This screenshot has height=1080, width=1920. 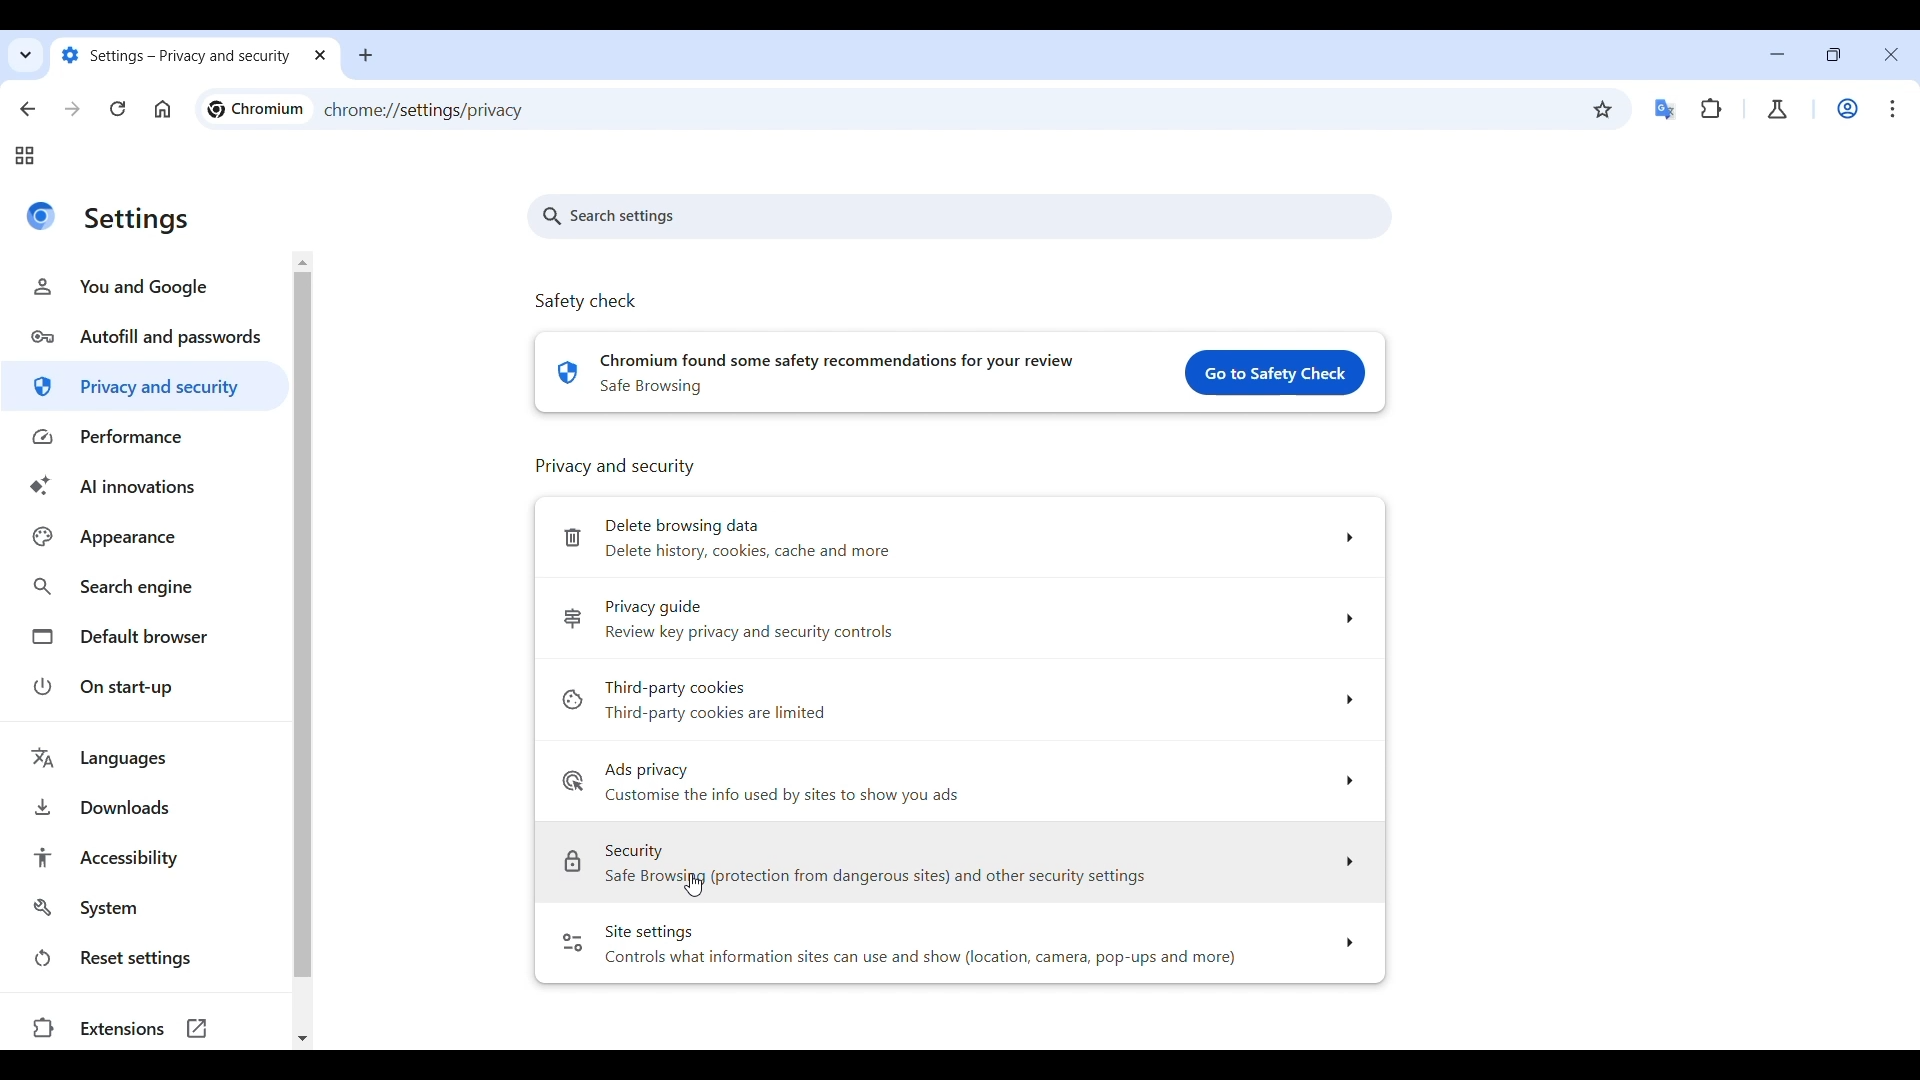 What do you see at coordinates (147, 437) in the screenshot?
I see `Performance` at bounding box center [147, 437].